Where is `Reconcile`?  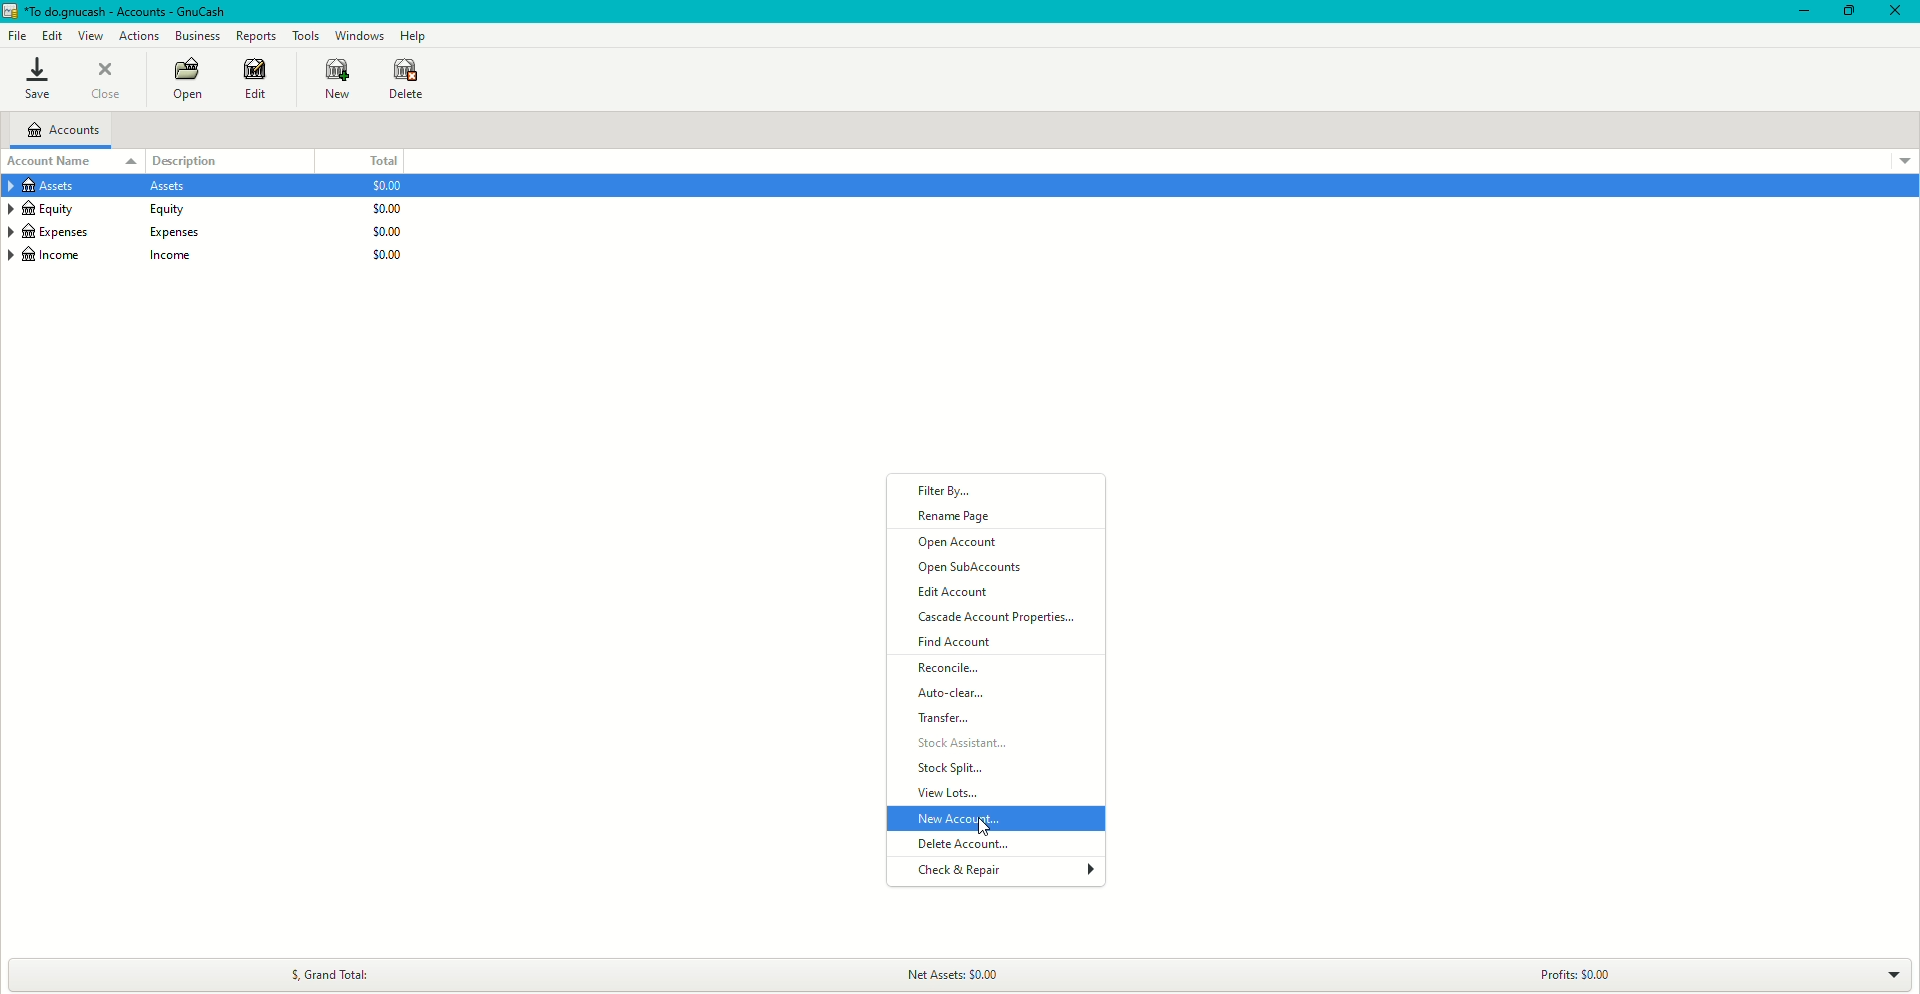 Reconcile is located at coordinates (953, 669).